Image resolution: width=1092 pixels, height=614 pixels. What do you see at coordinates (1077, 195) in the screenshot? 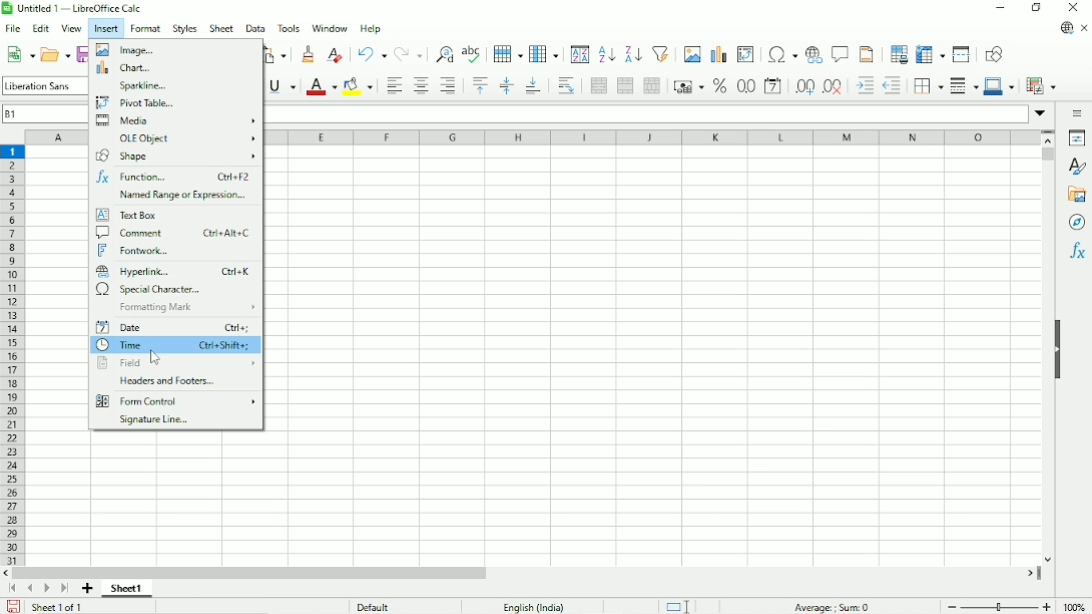
I see `Gallery` at bounding box center [1077, 195].